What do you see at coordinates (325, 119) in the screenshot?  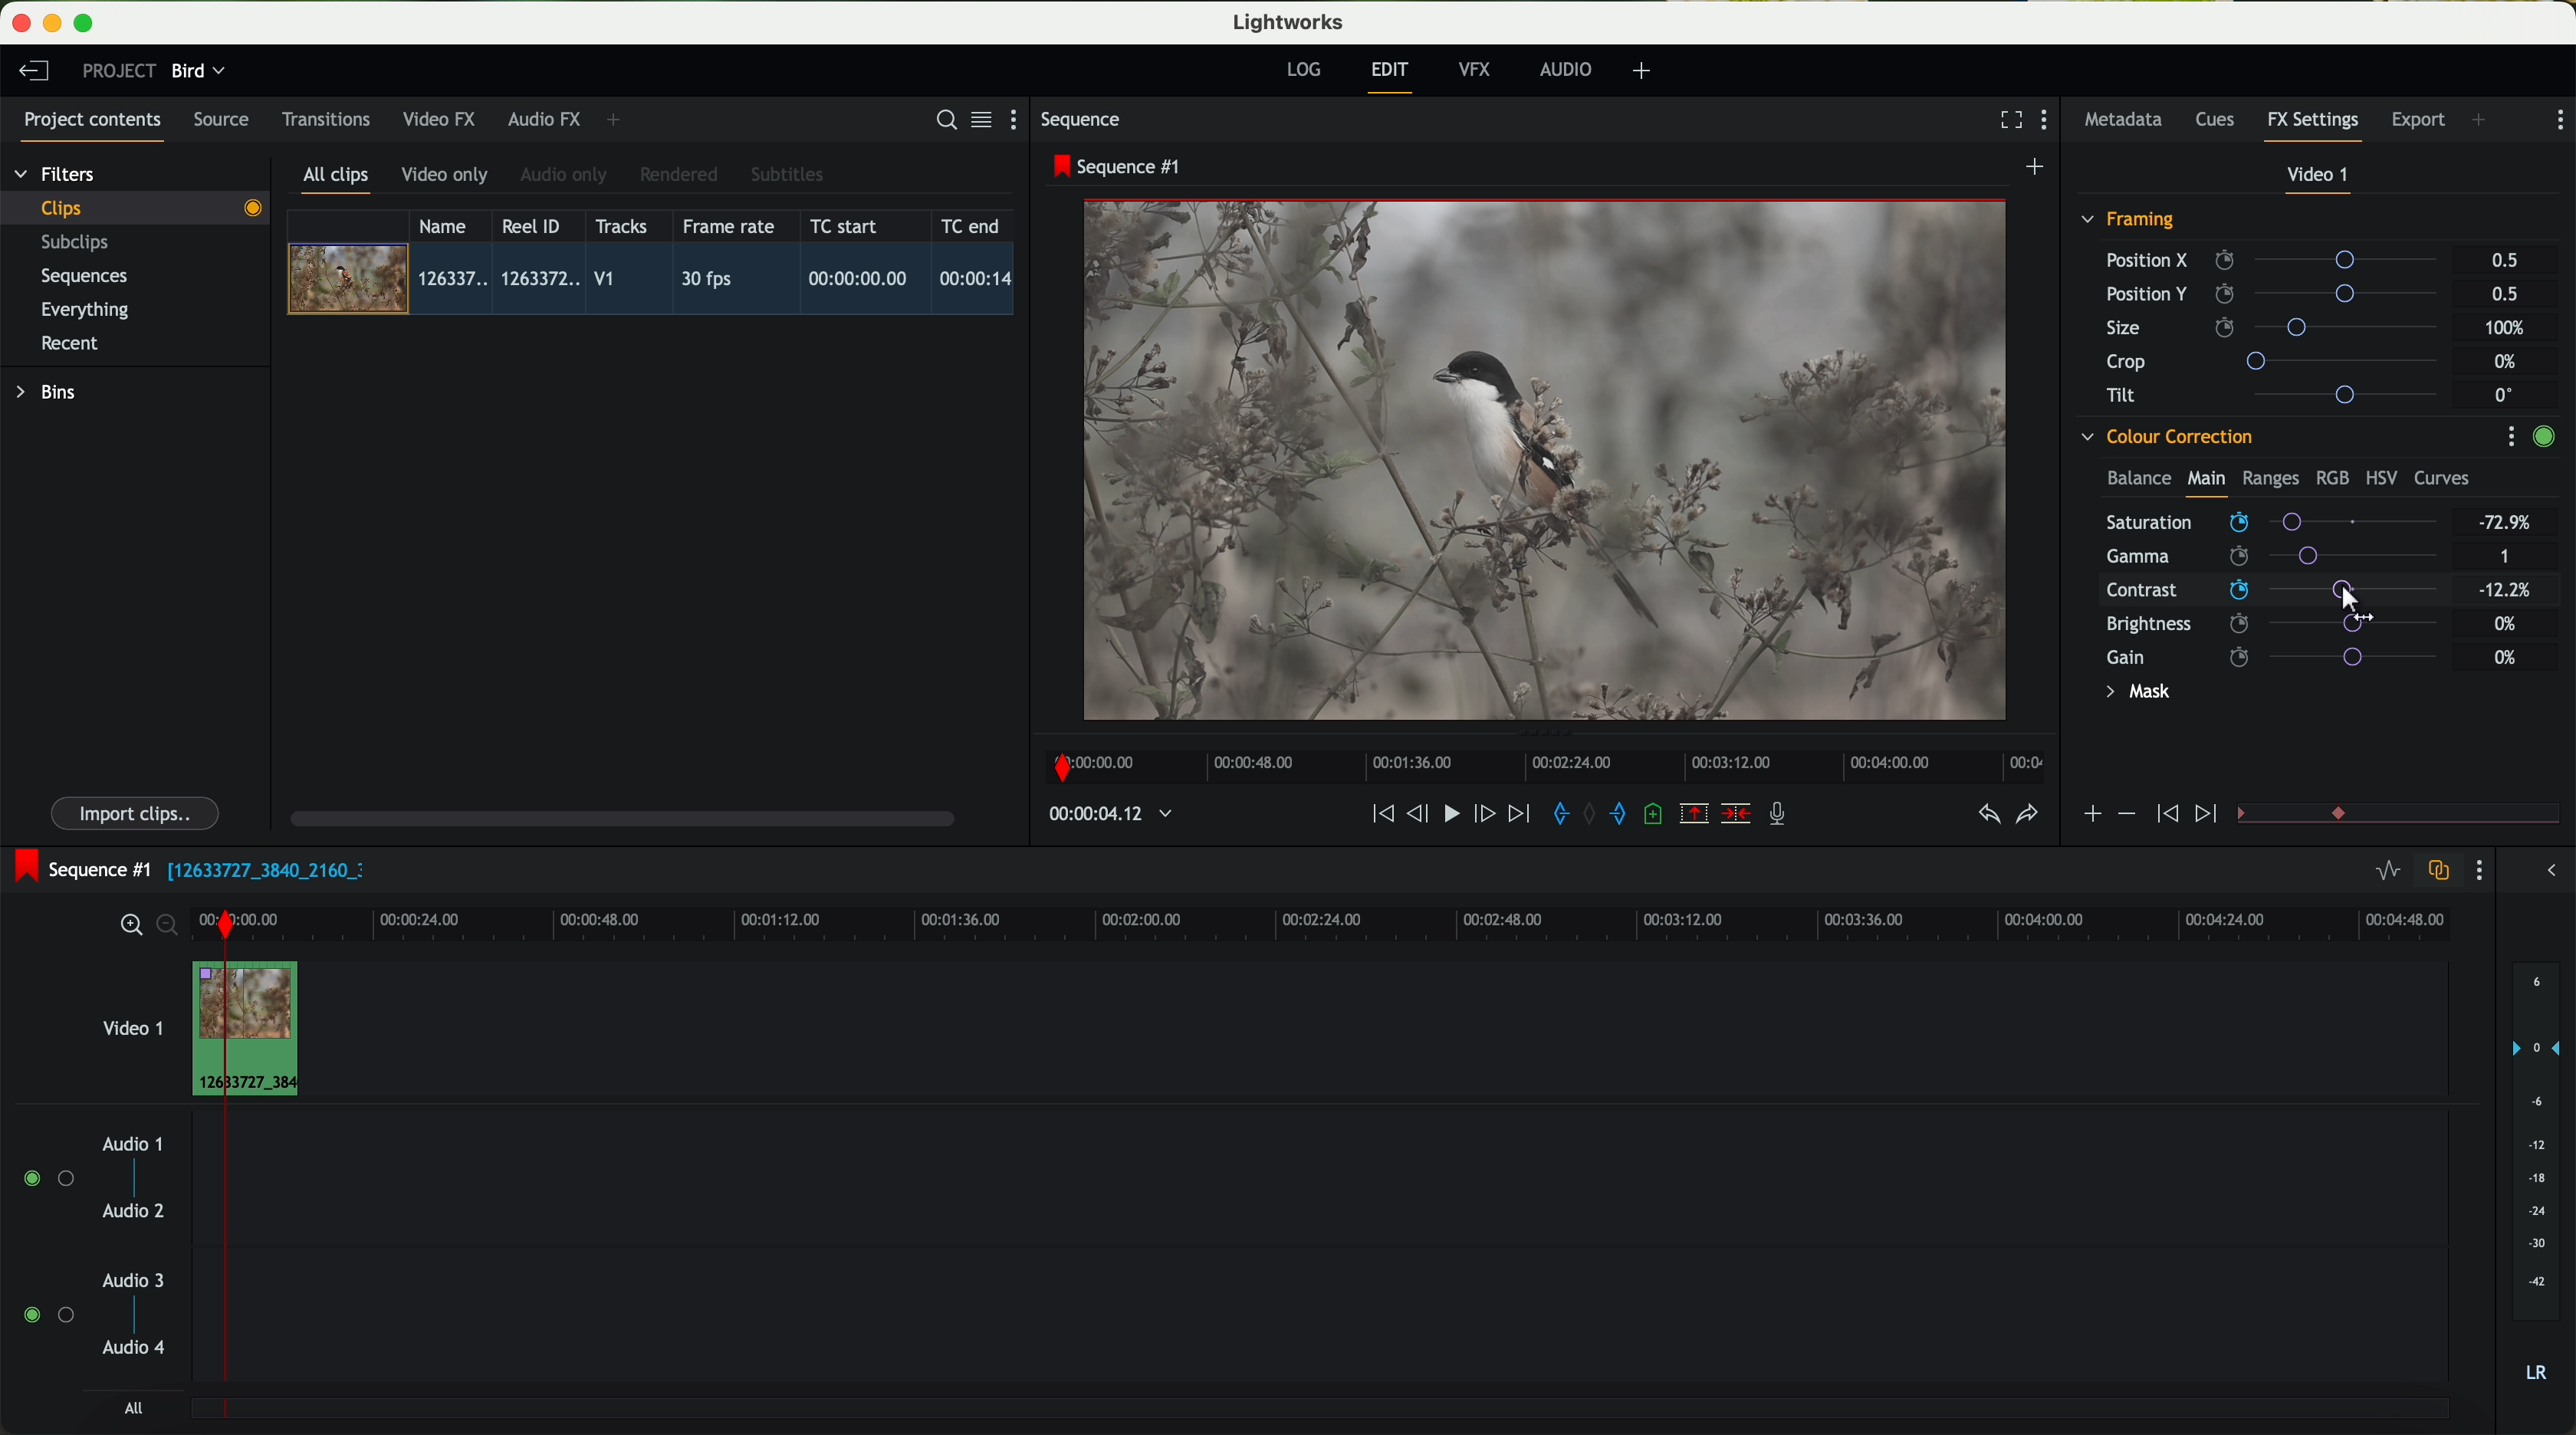 I see `transitions` at bounding box center [325, 119].